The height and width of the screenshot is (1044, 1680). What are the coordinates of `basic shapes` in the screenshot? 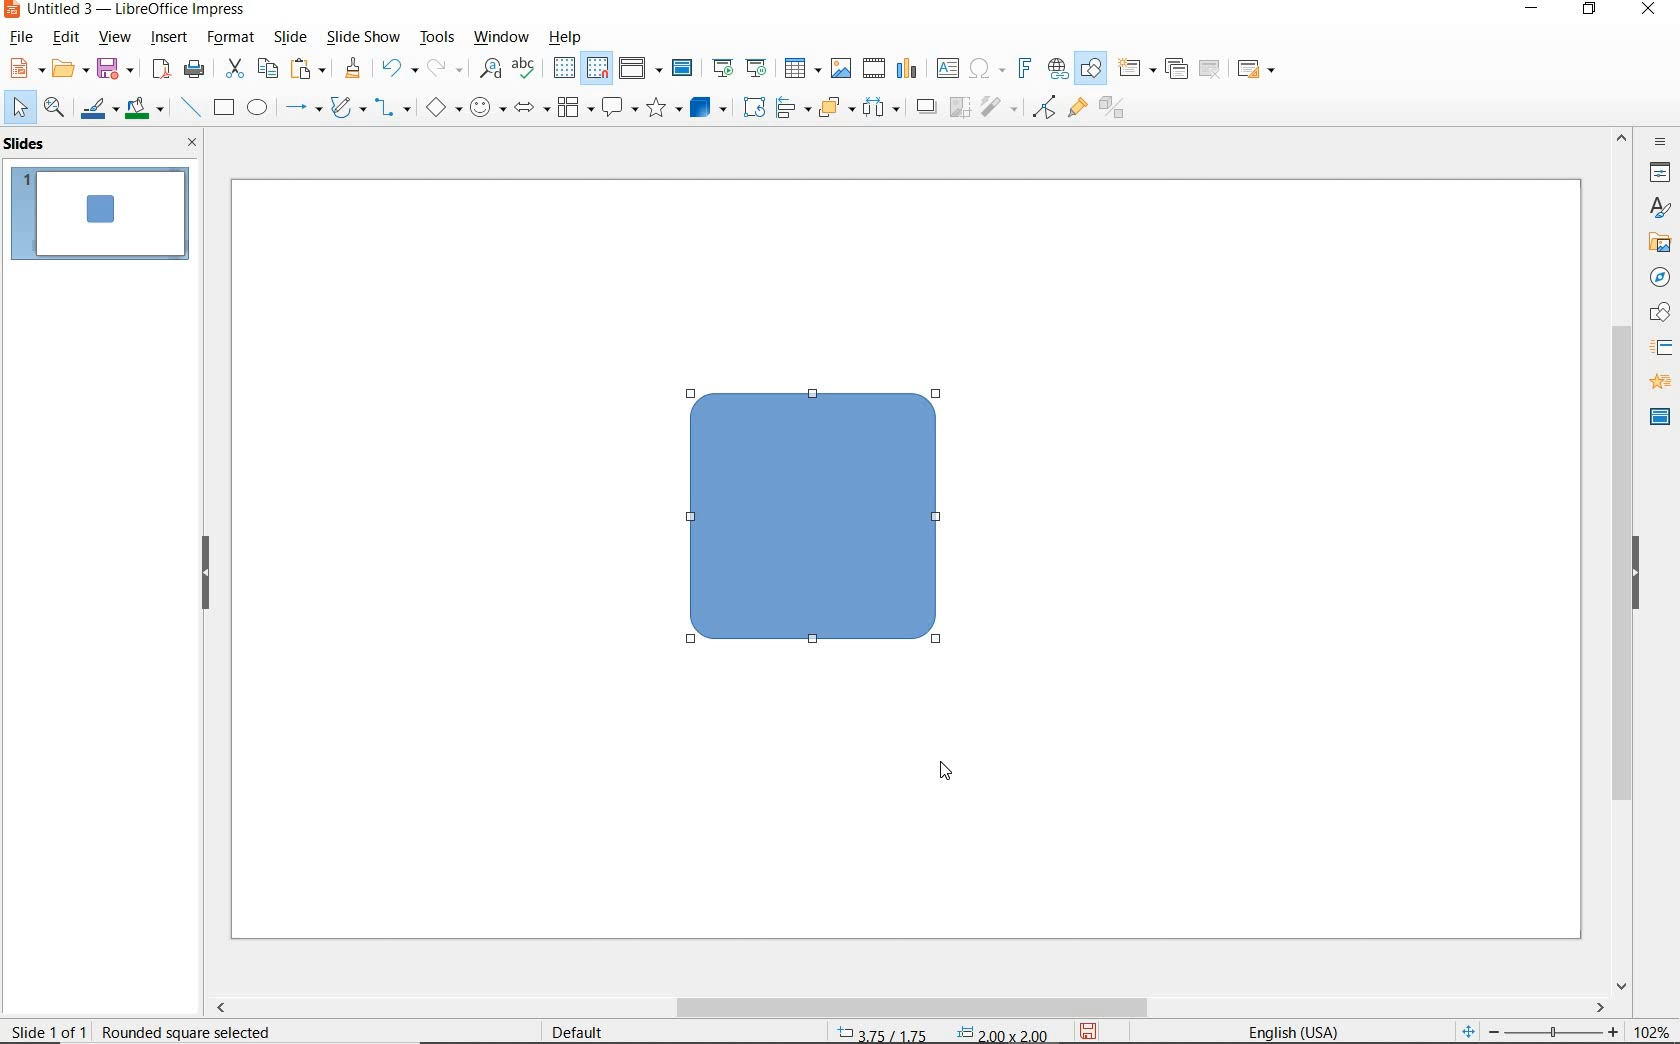 It's located at (441, 107).